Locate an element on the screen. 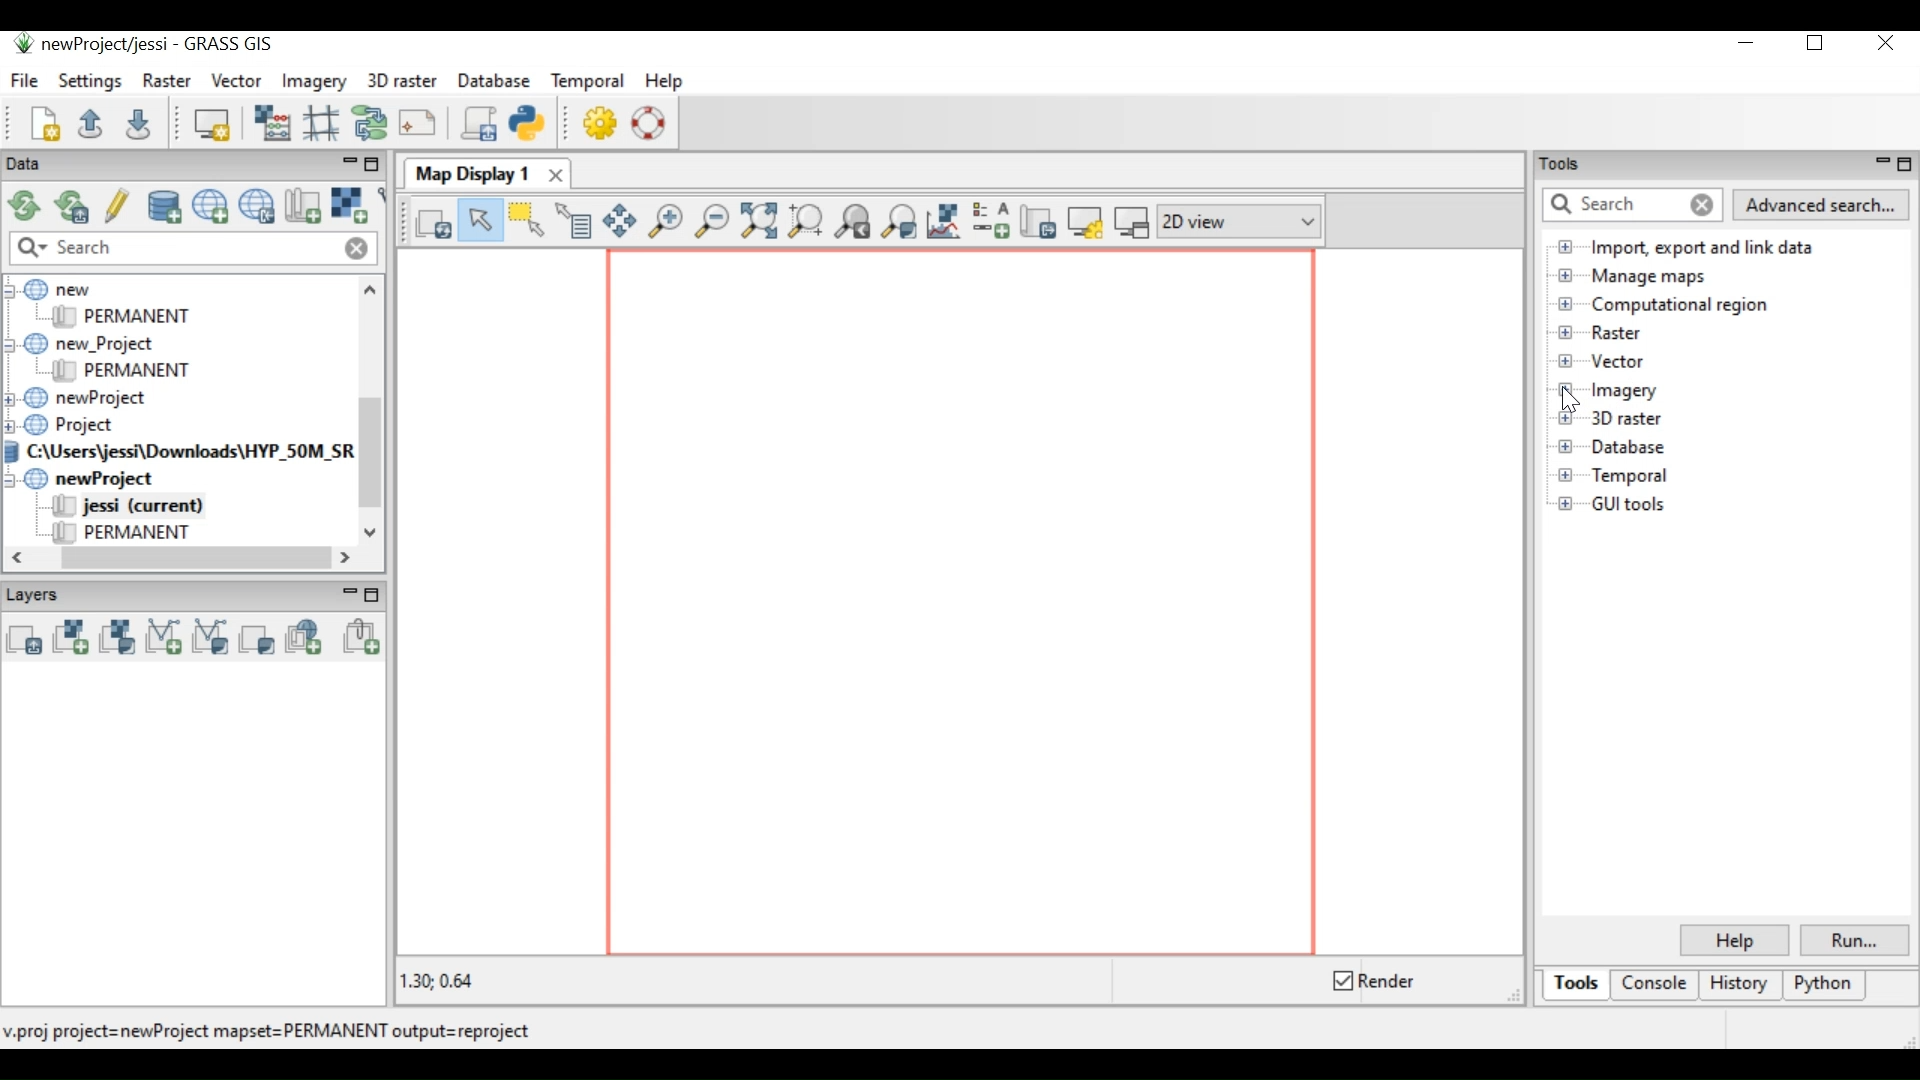 The height and width of the screenshot is (1080, 1920). Manage maps is located at coordinates (1645, 276).